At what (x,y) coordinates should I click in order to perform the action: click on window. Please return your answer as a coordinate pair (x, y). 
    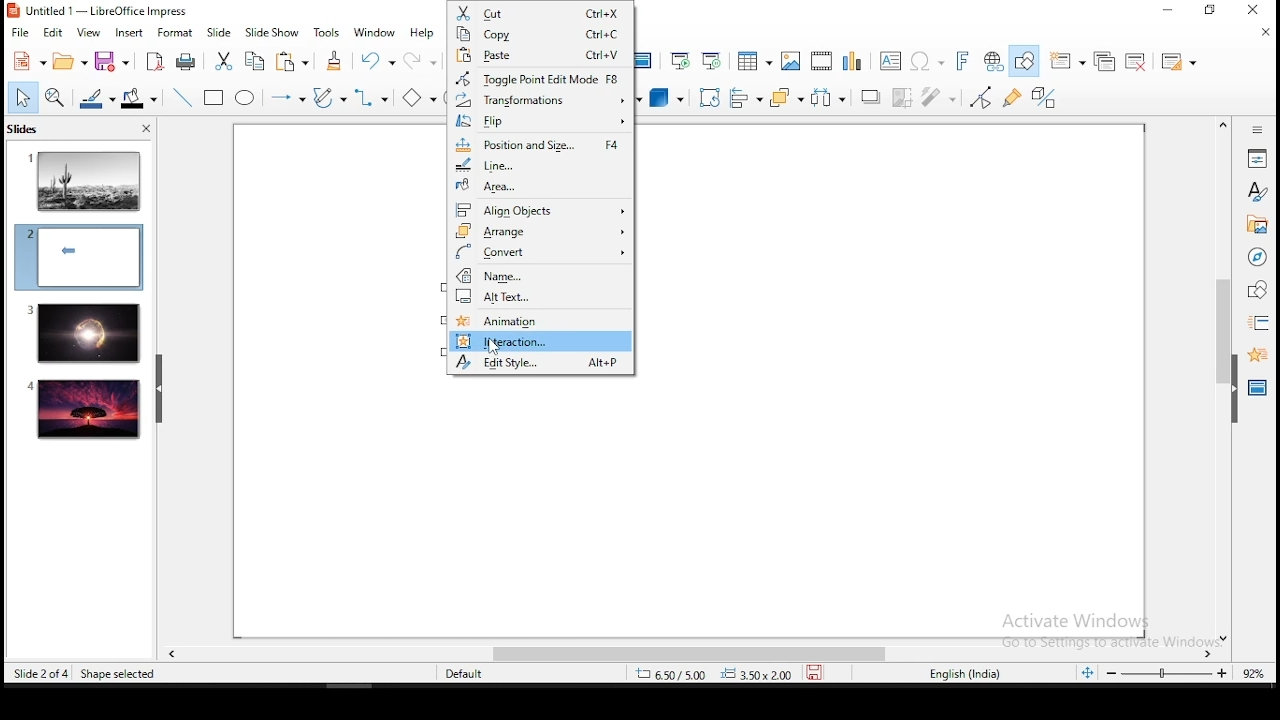
    Looking at the image, I should click on (375, 31).